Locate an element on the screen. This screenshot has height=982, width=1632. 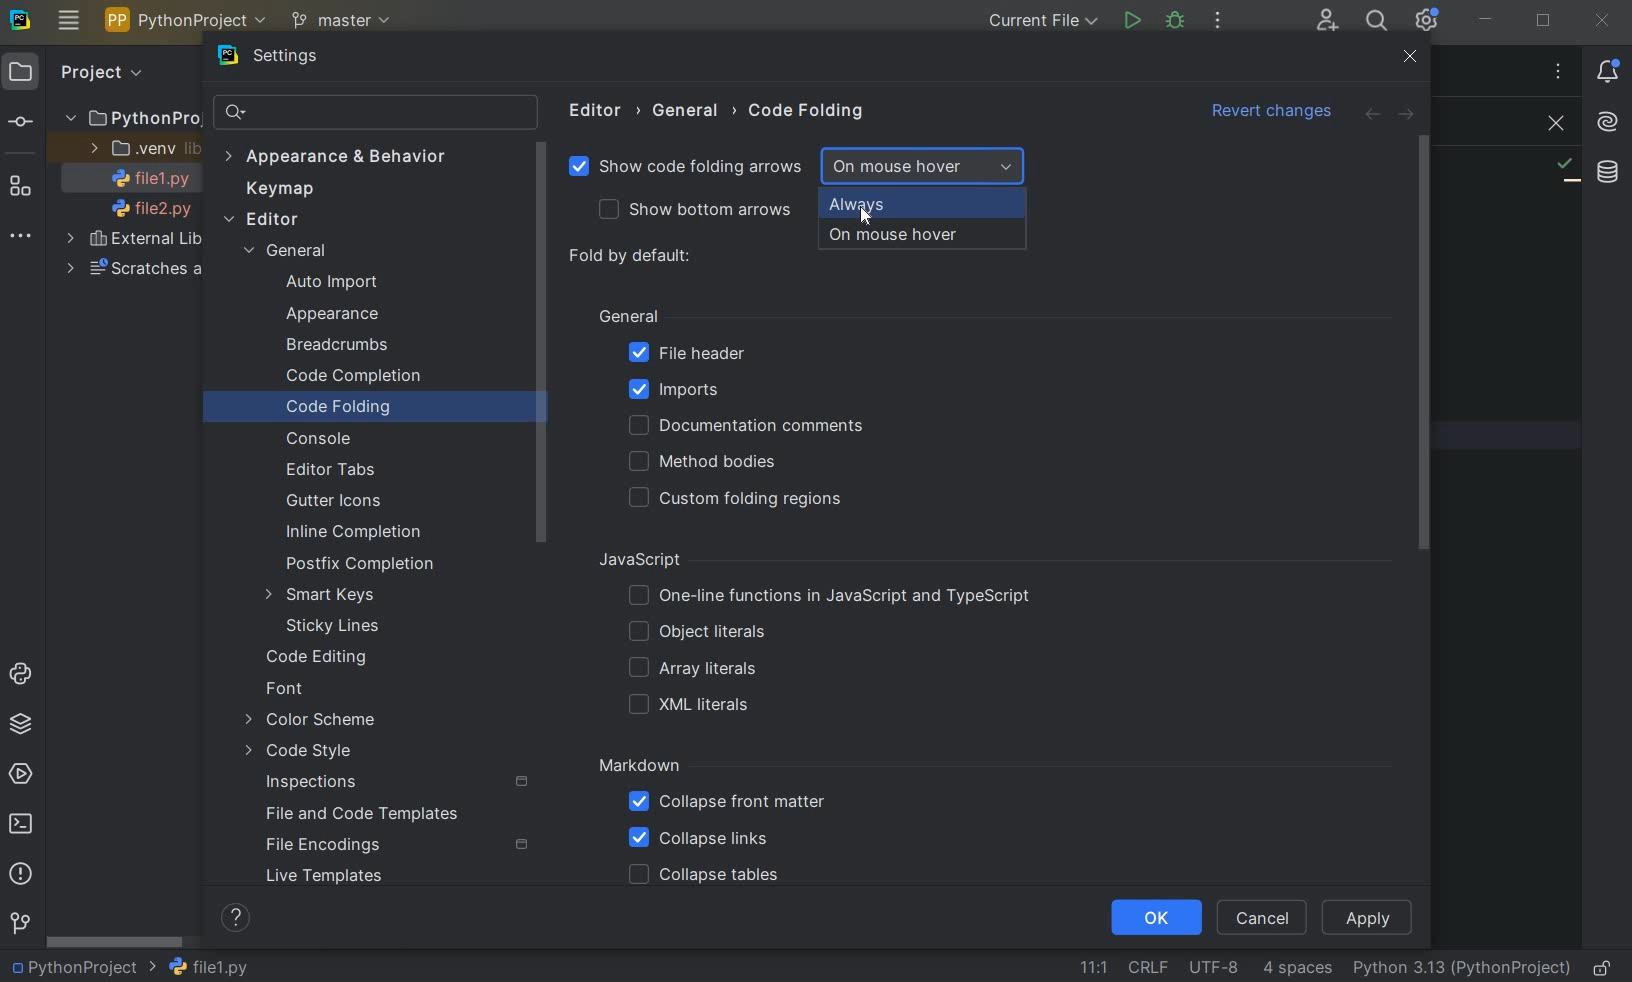
CODE EDITING is located at coordinates (321, 658).